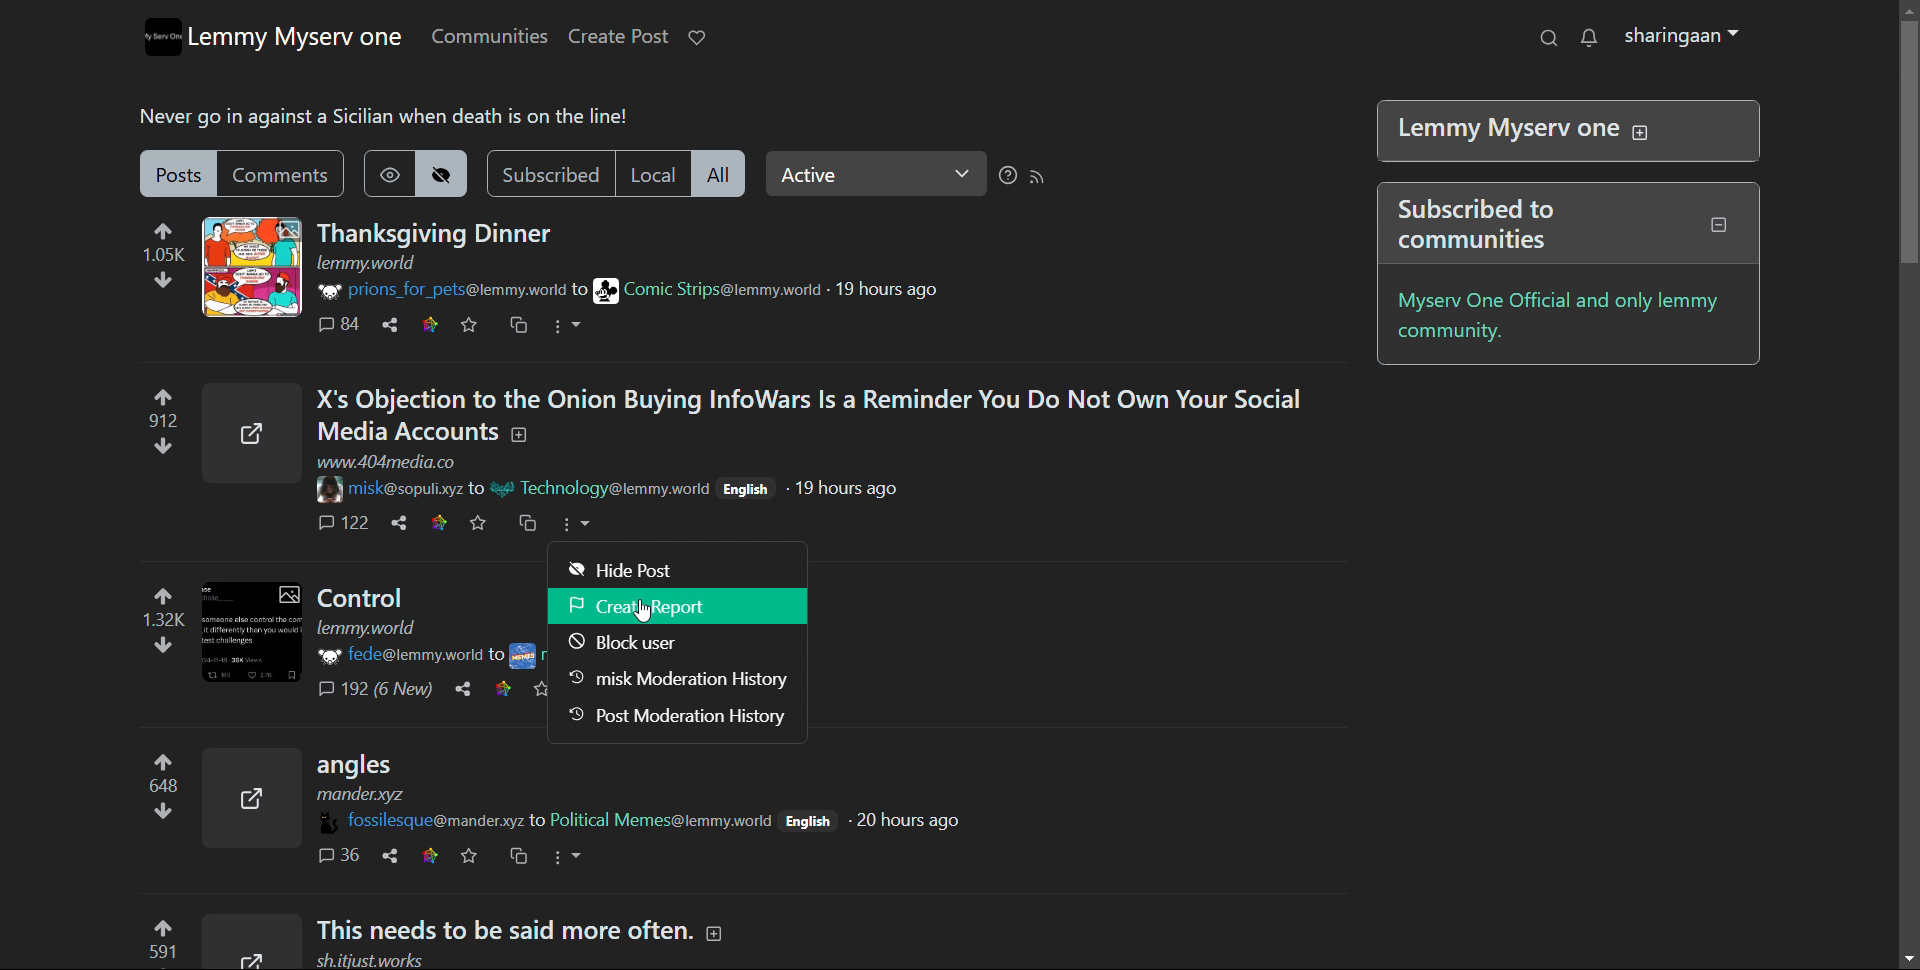 Image resolution: width=1920 pixels, height=970 pixels. What do you see at coordinates (430, 324) in the screenshot?
I see `link` at bounding box center [430, 324].